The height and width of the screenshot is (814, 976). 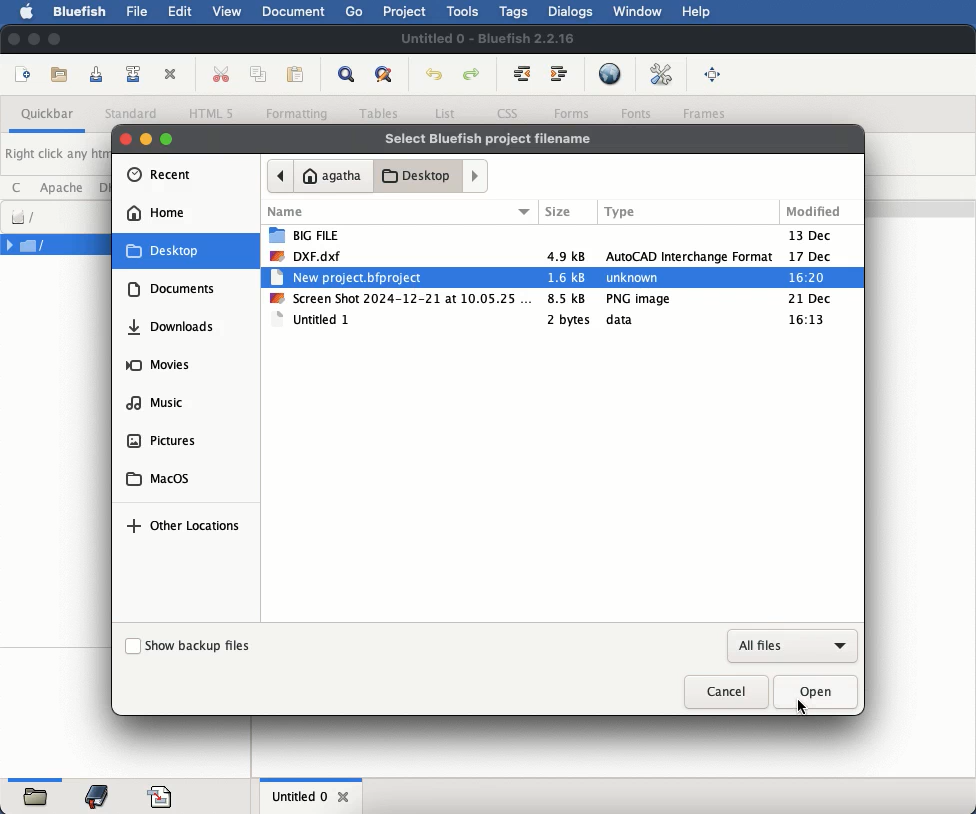 What do you see at coordinates (711, 108) in the screenshot?
I see `Frames` at bounding box center [711, 108].